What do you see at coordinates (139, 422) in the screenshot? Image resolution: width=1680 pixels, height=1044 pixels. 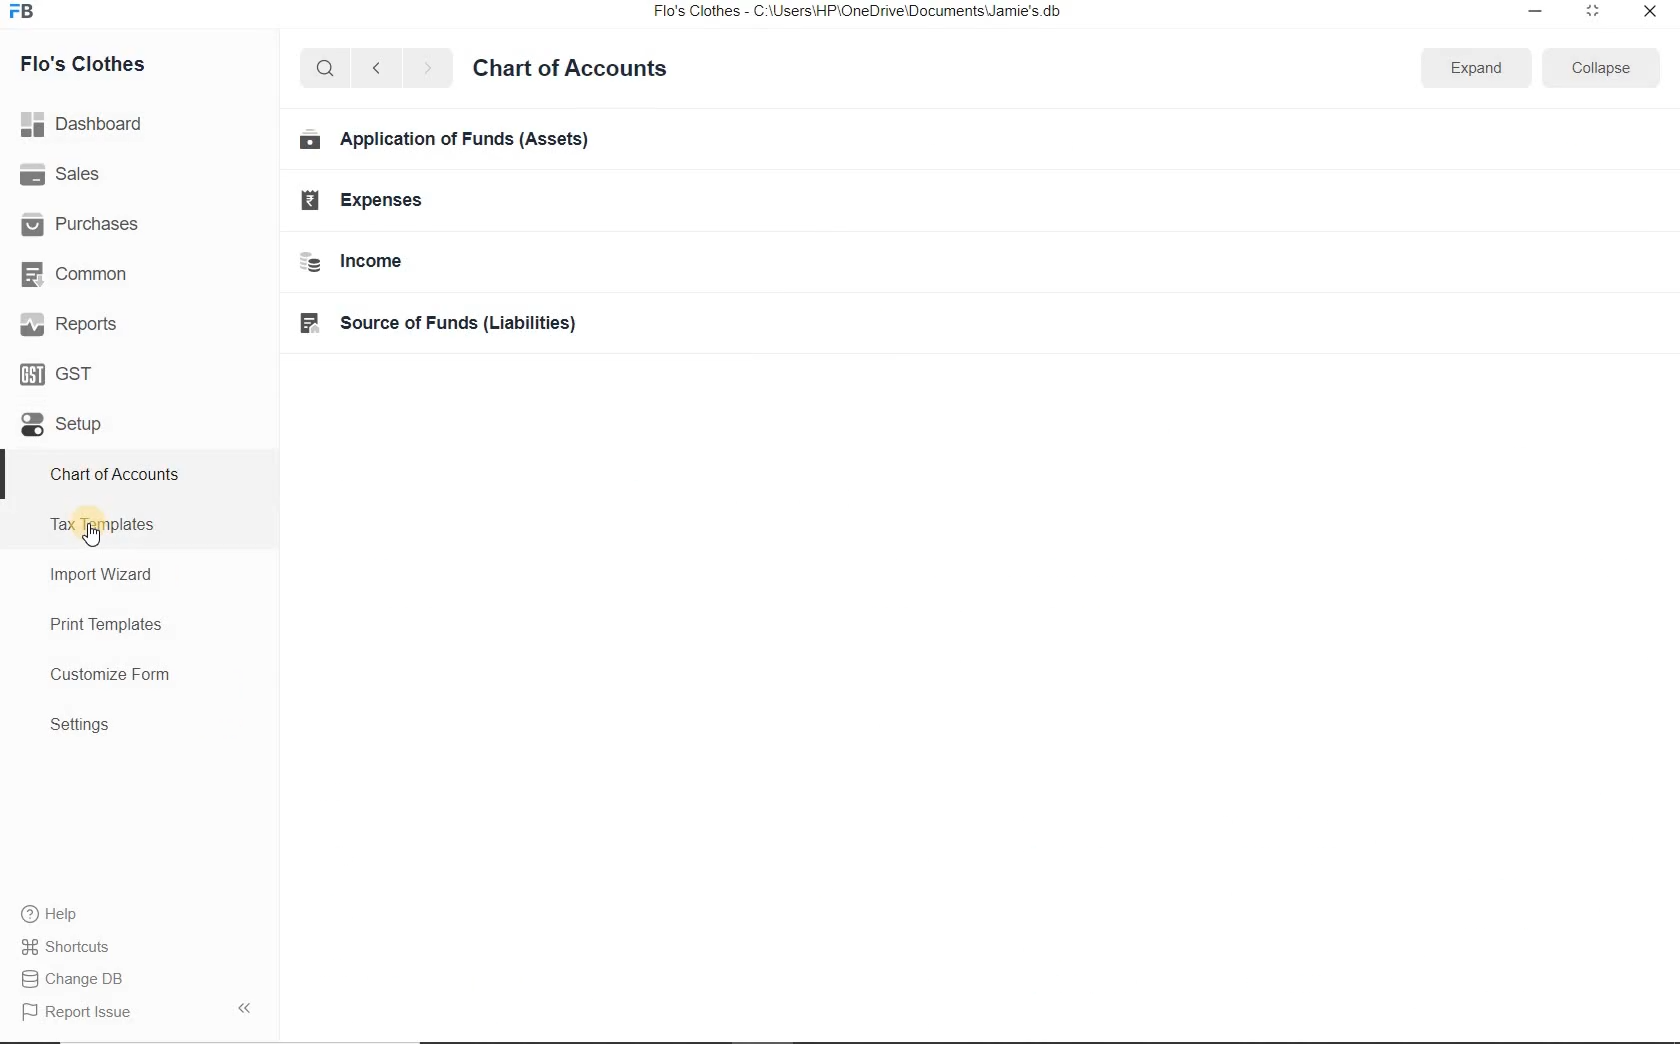 I see `Setup` at bounding box center [139, 422].